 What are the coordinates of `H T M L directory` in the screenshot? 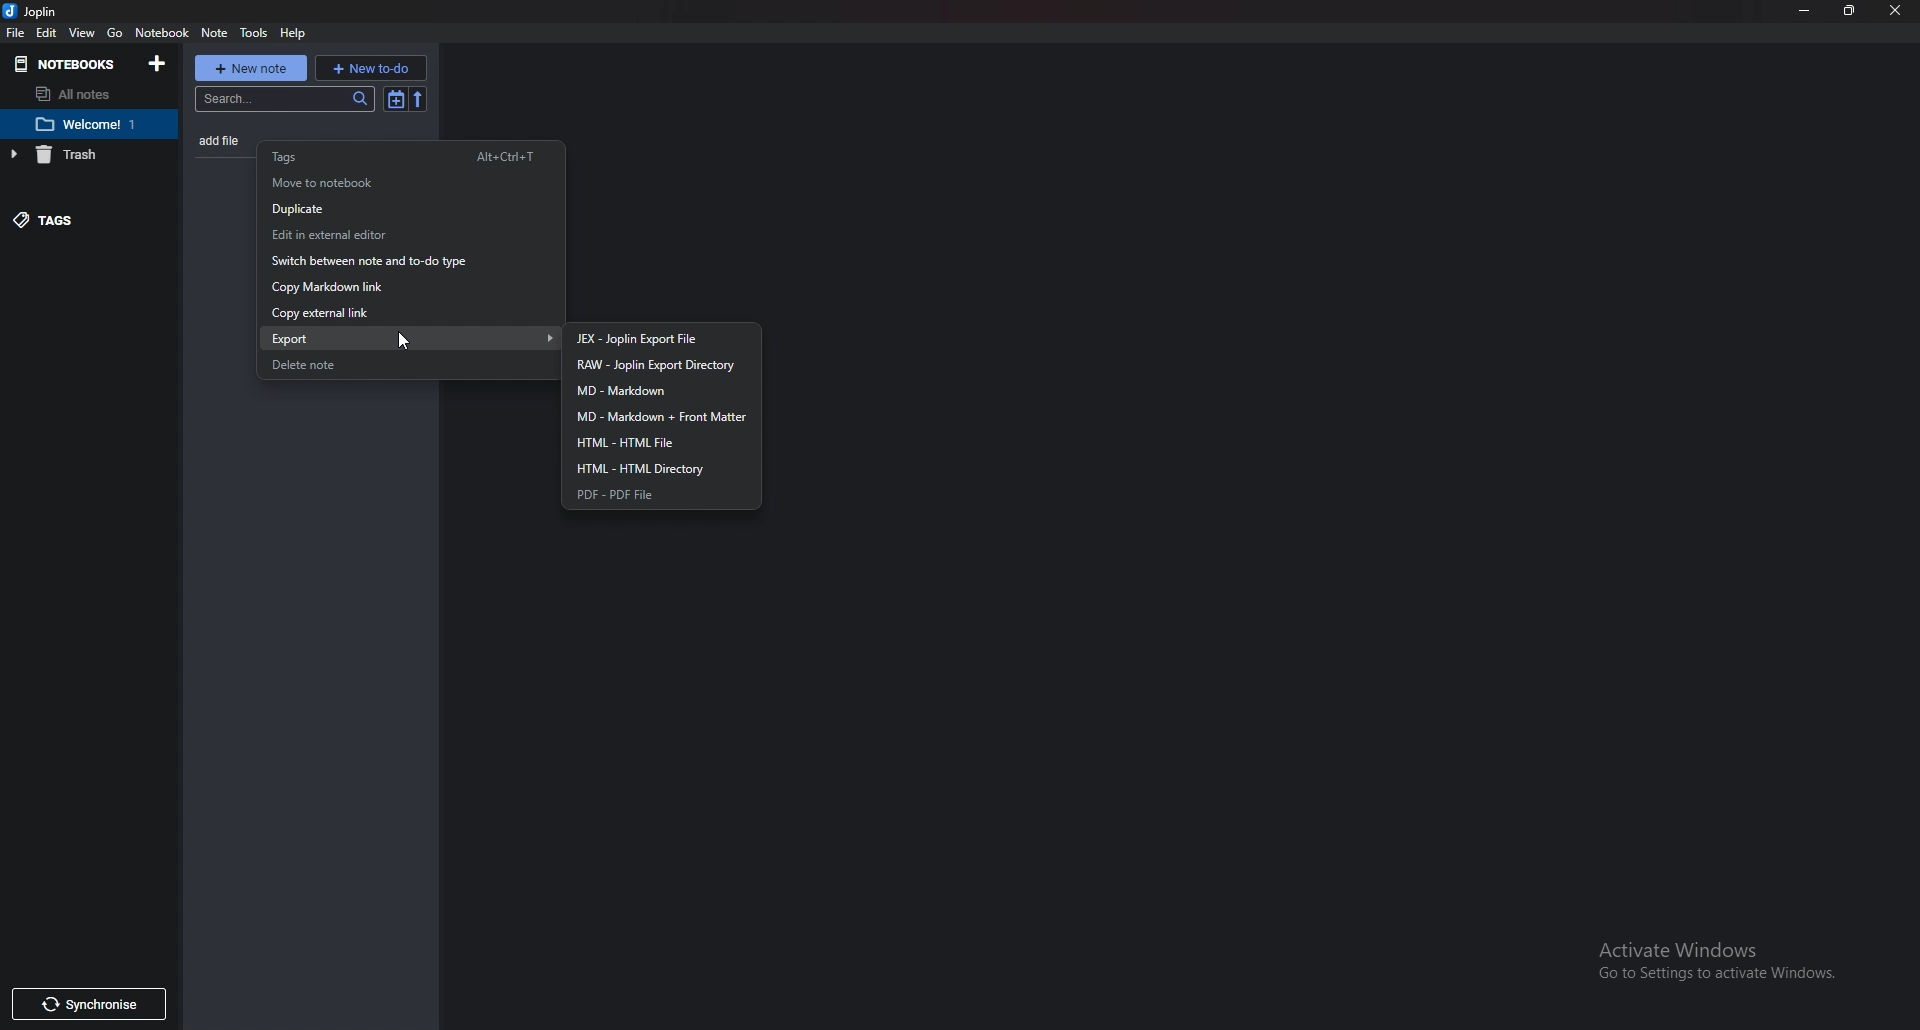 It's located at (659, 468).